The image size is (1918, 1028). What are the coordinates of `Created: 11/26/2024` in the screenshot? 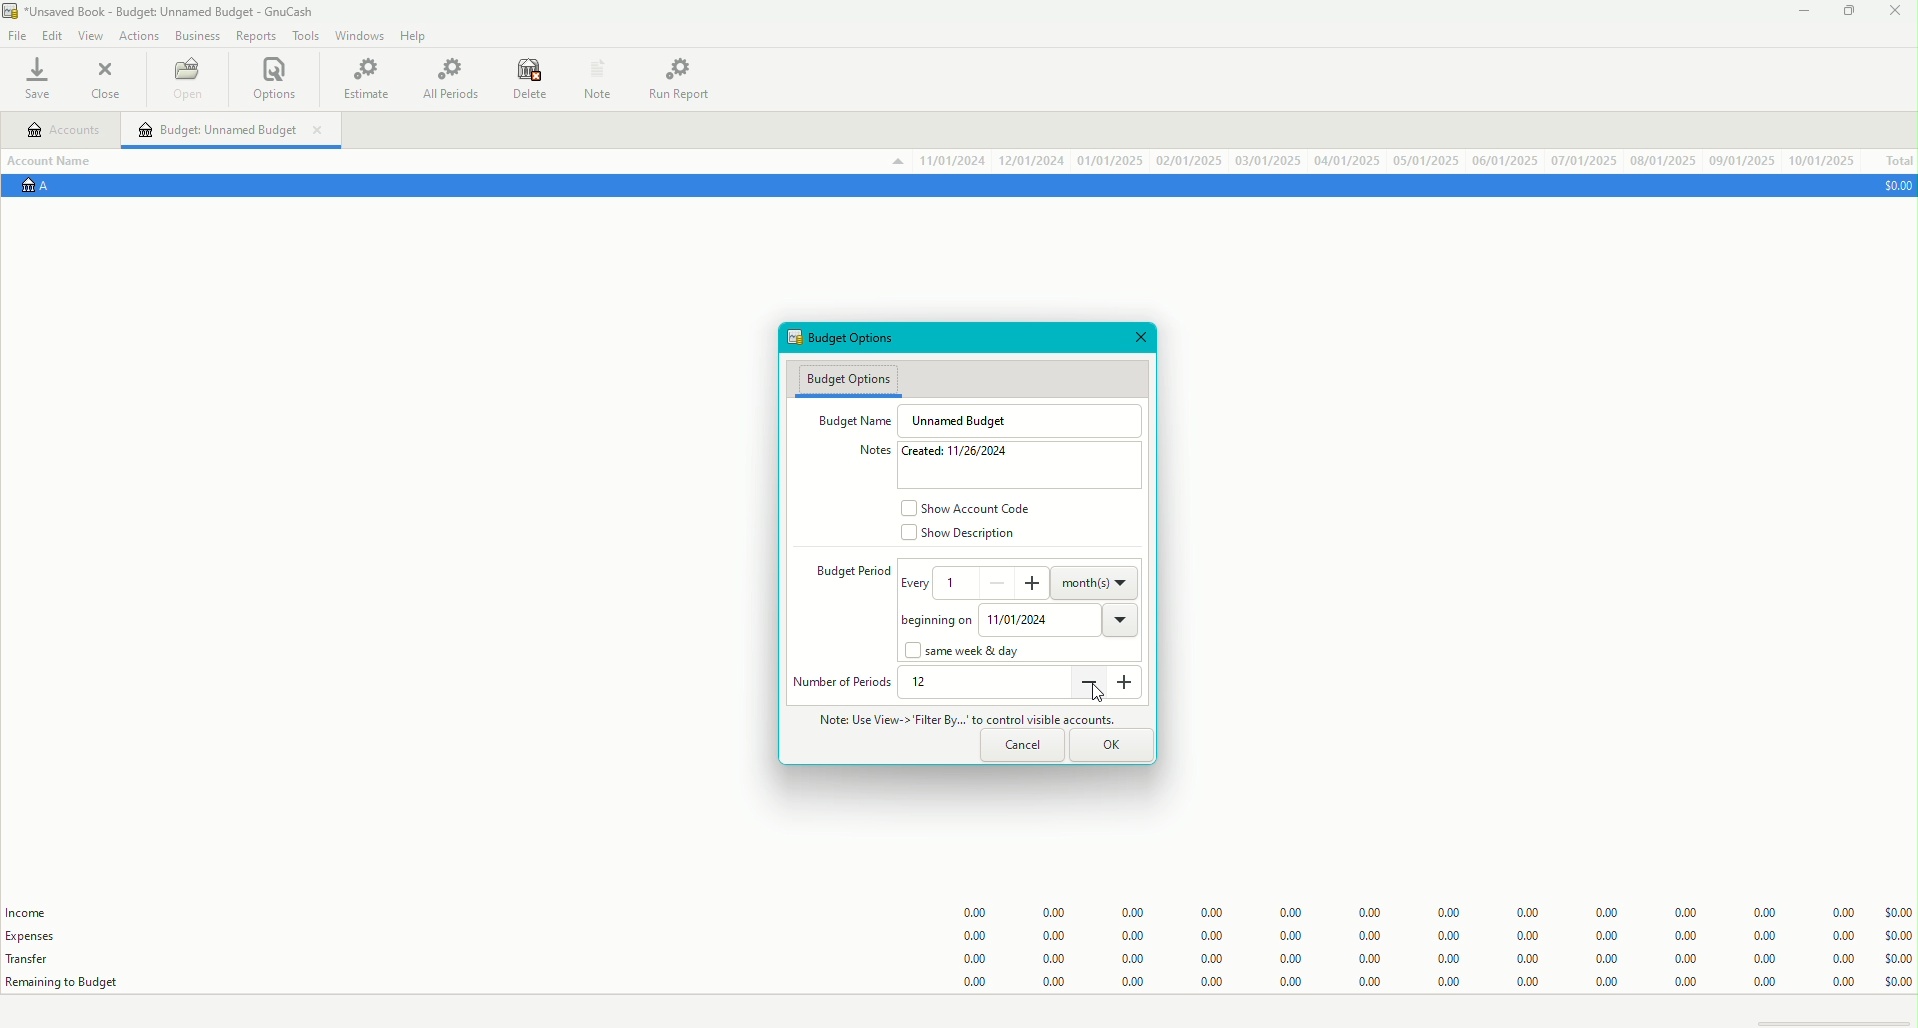 It's located at (965, 453).